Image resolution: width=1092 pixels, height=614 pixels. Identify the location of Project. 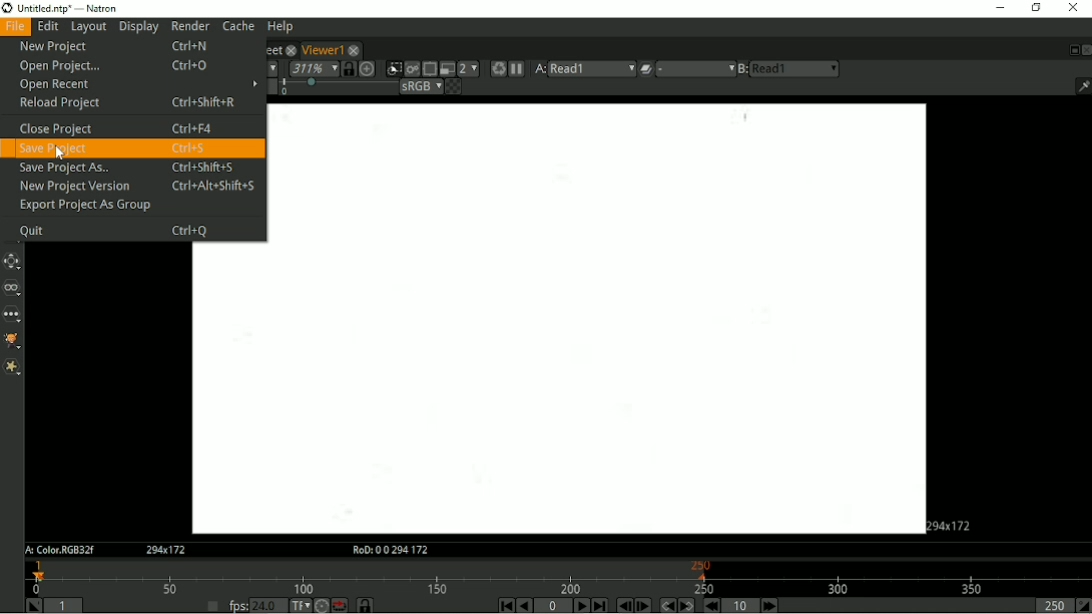
(597, 319).